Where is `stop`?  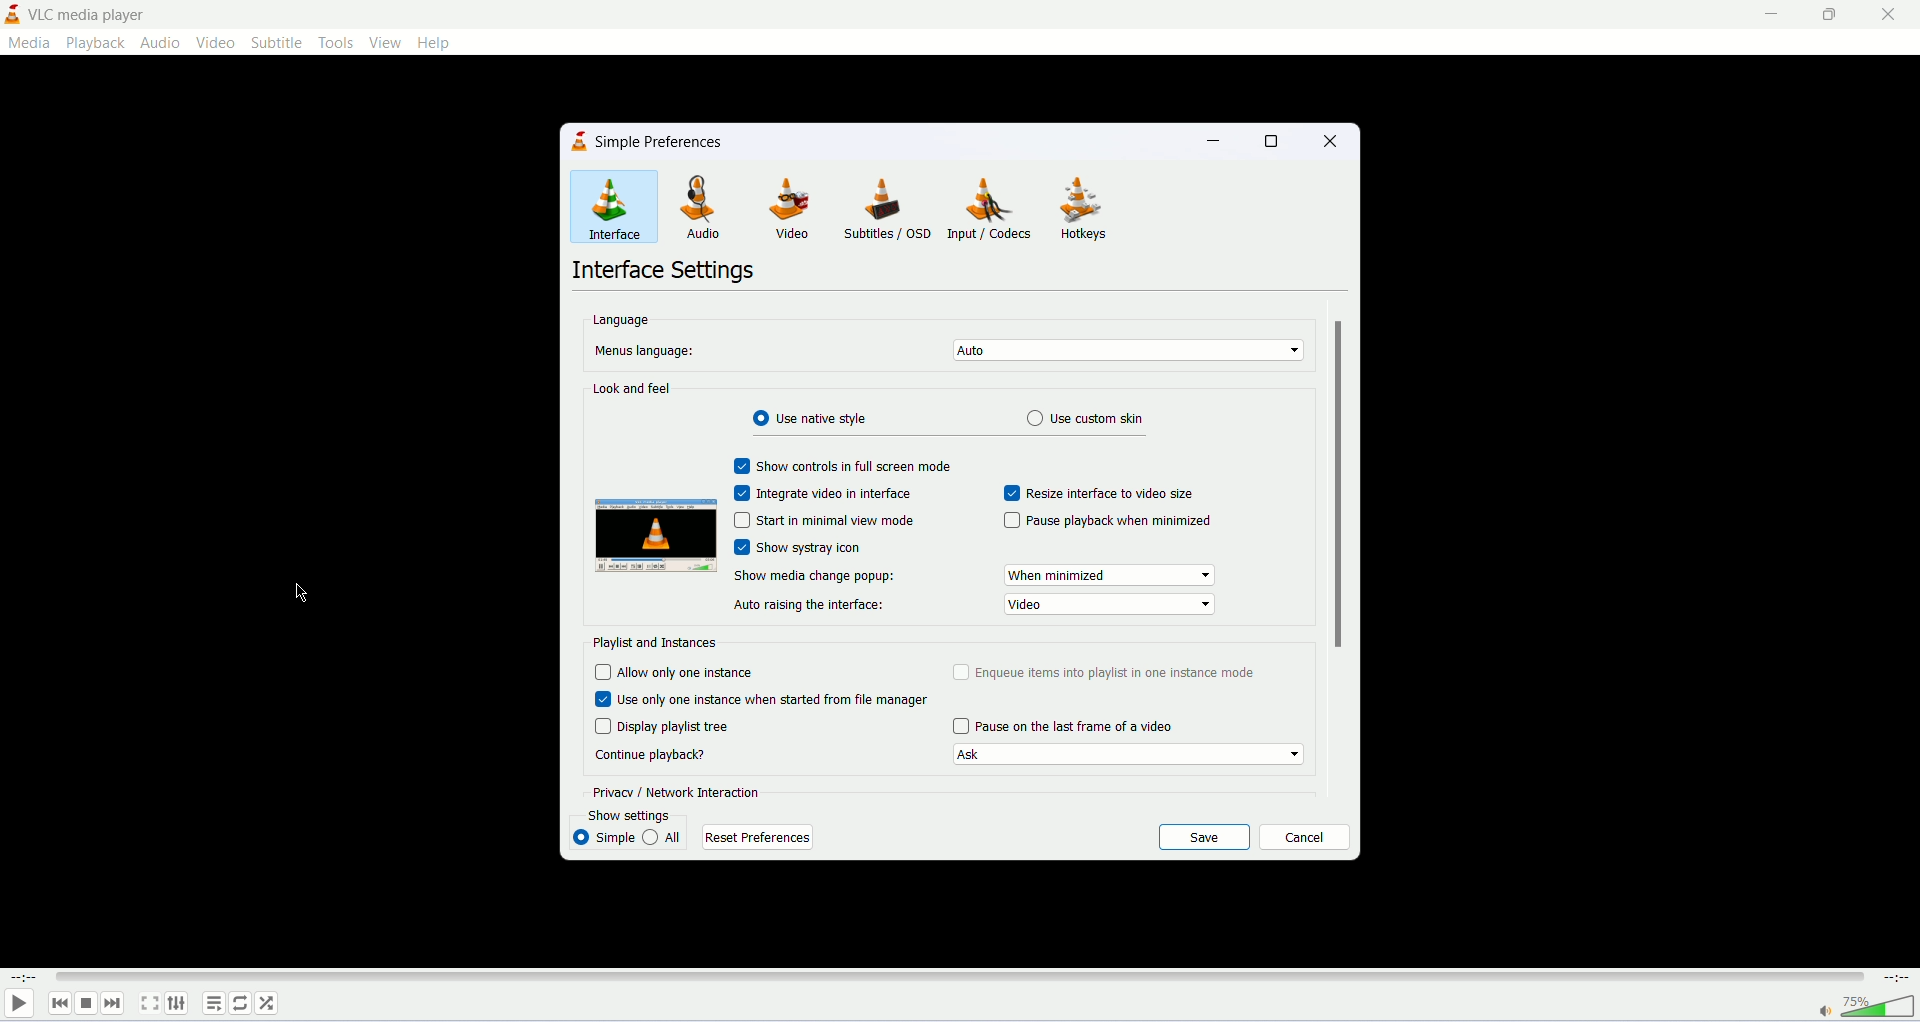 stop is located at coordinates (85, 1003).